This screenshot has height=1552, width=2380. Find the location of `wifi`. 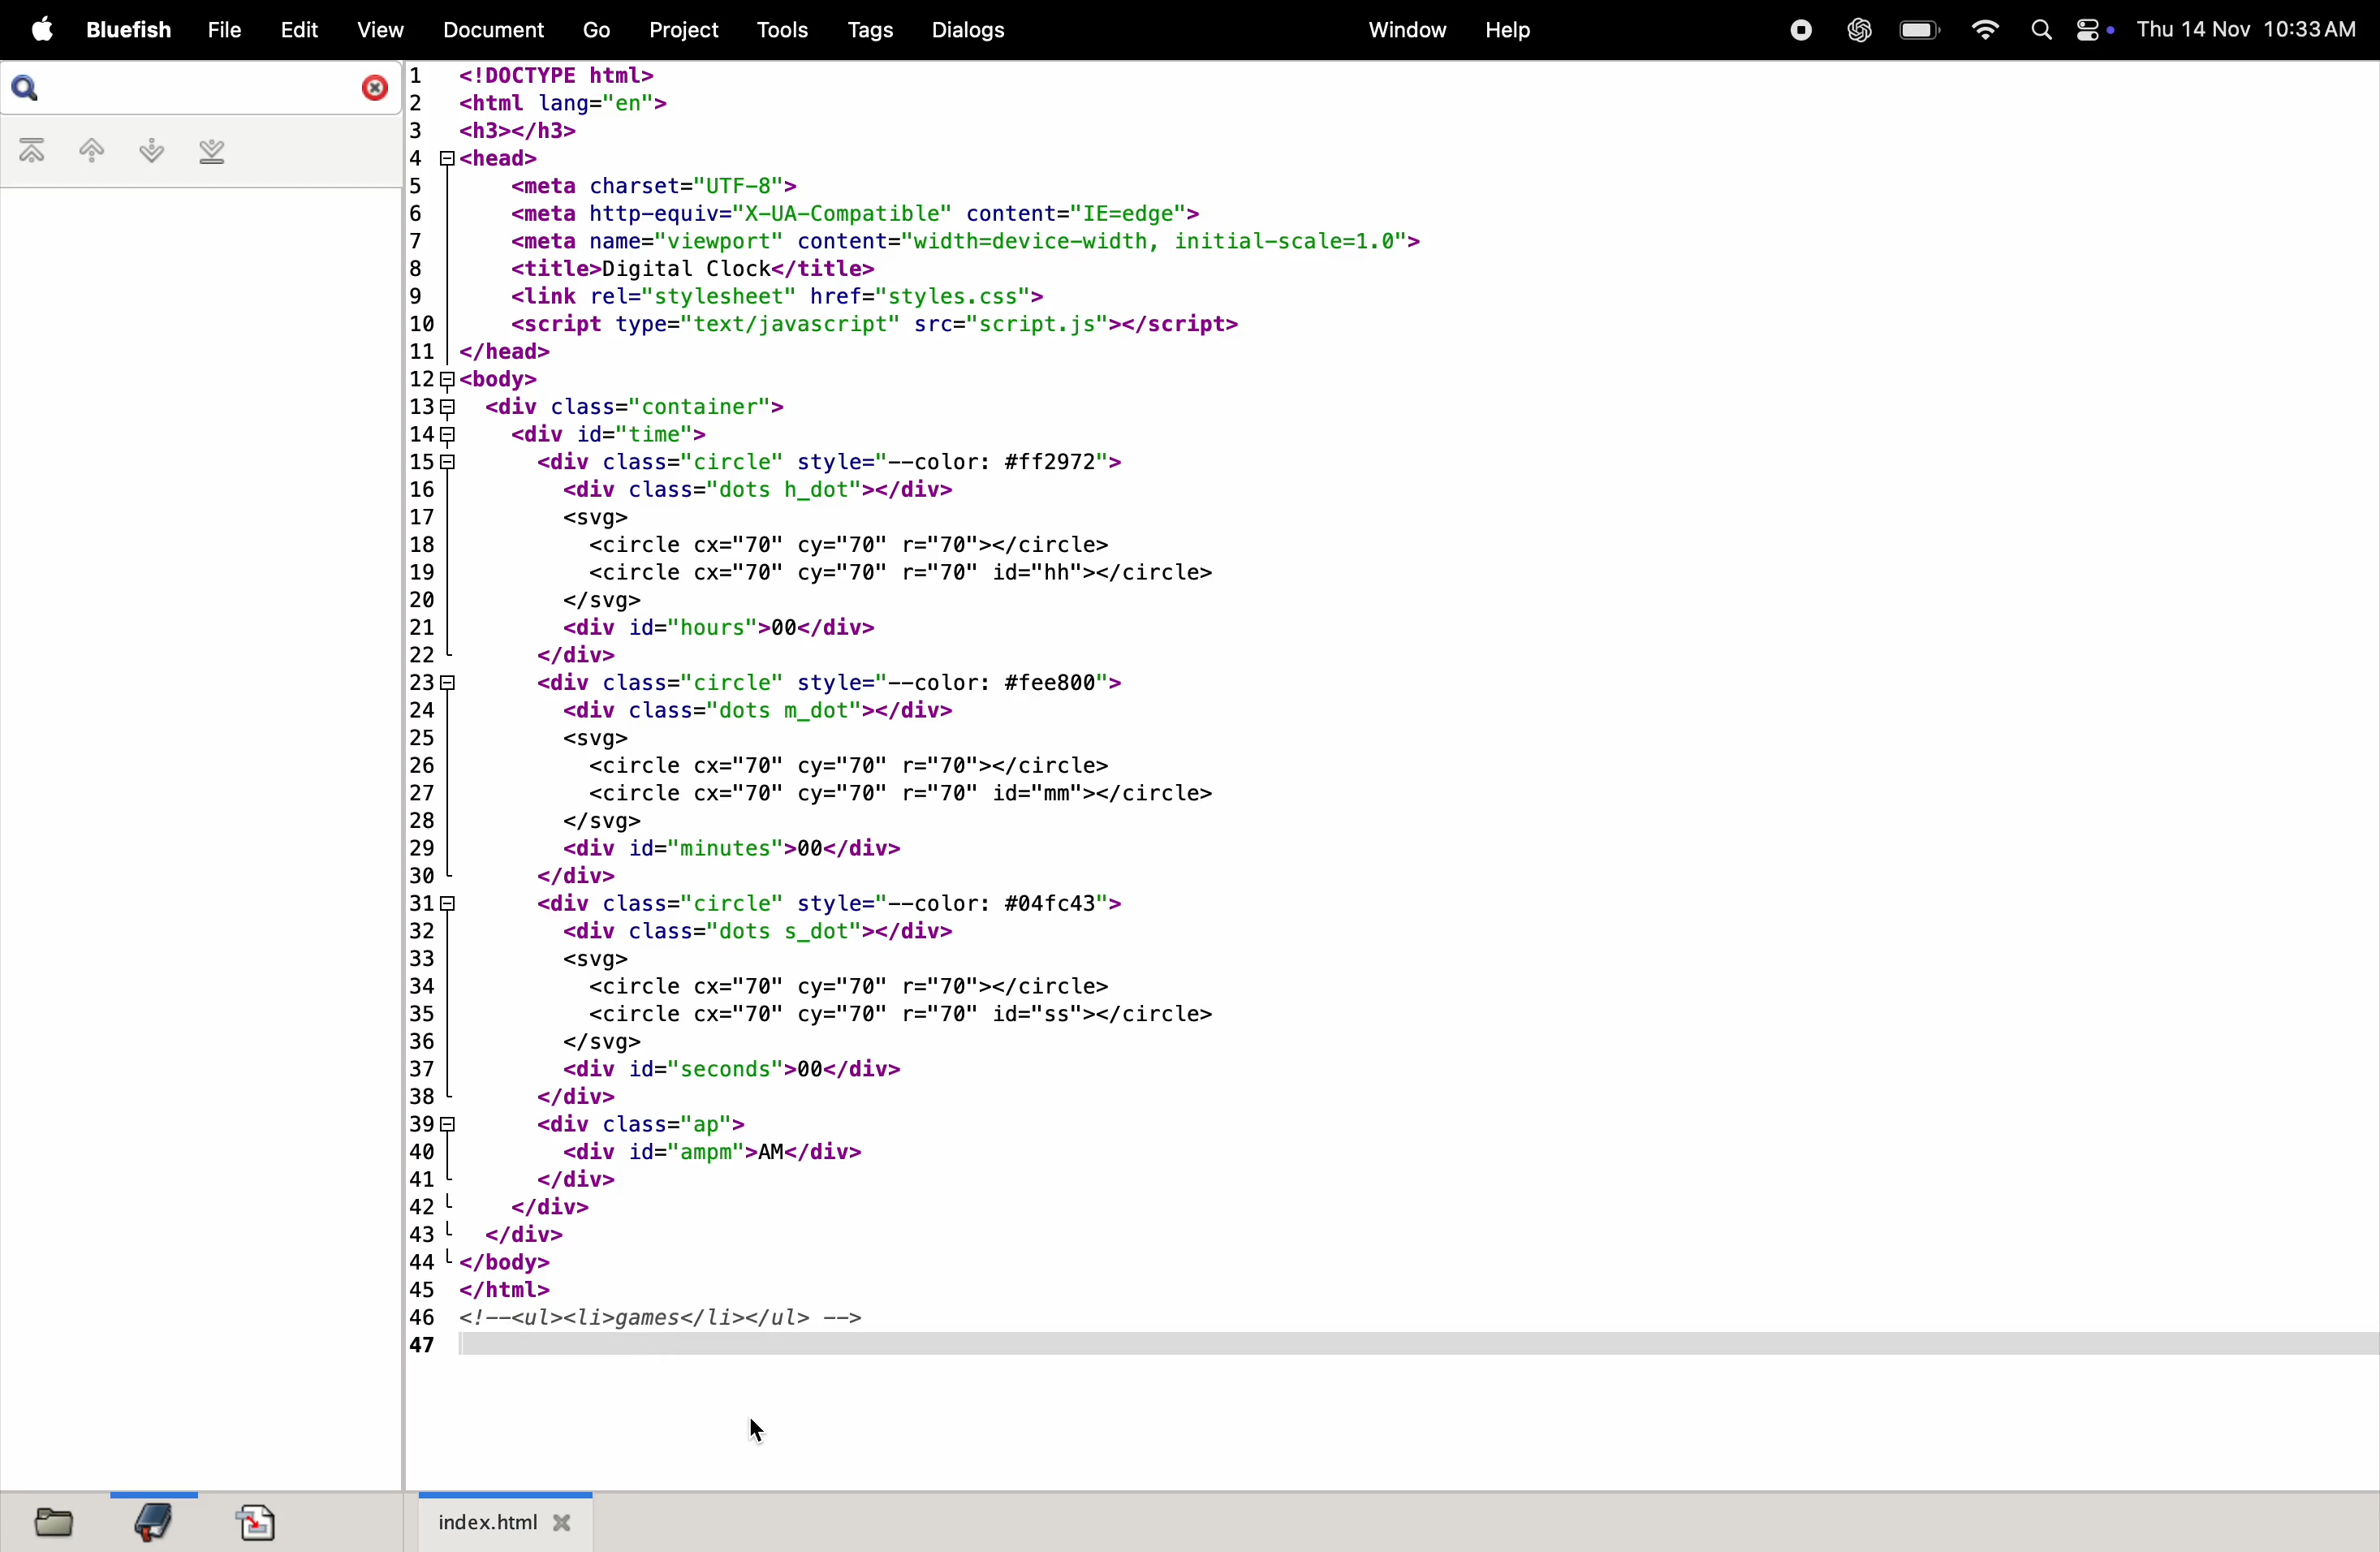

wifi is located at coordinates (1982, 28).